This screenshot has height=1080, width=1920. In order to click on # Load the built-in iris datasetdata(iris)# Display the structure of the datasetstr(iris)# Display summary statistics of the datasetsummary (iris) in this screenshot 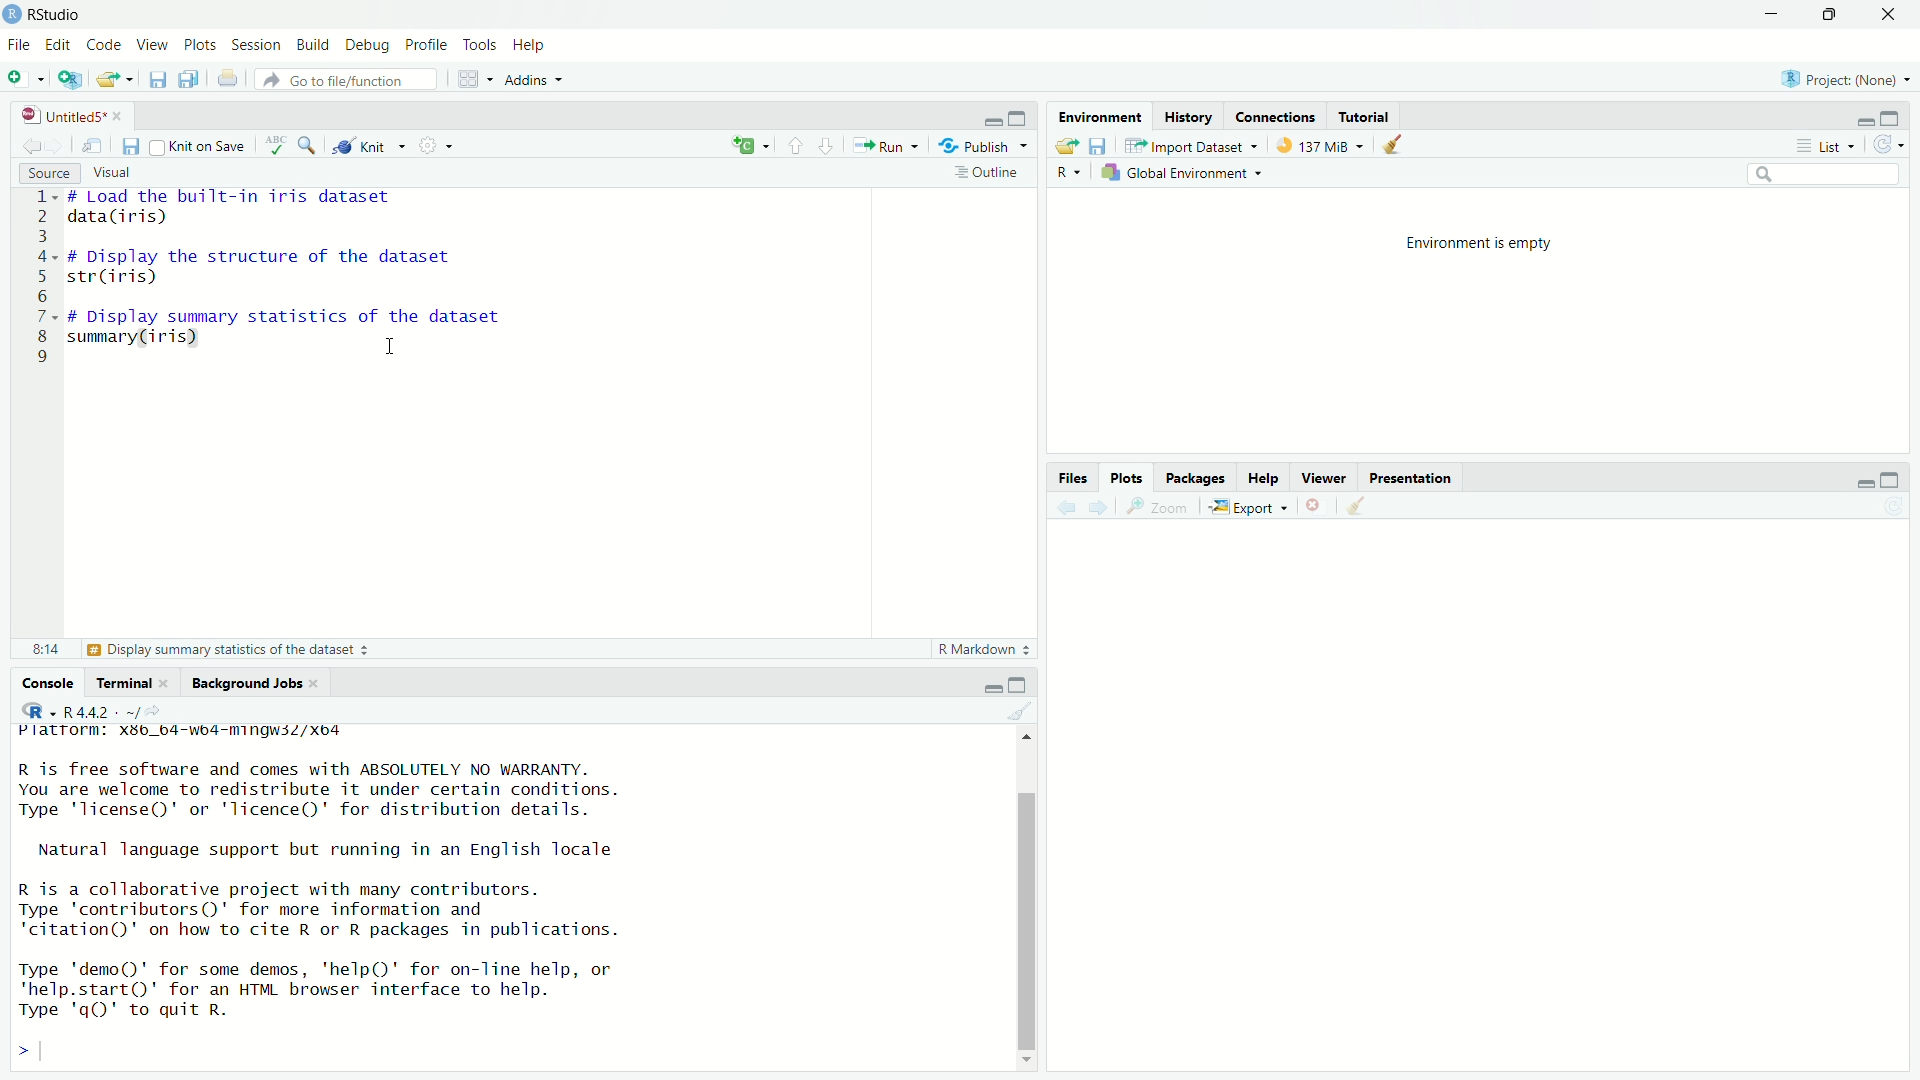, I will do `click(298, 283)`.